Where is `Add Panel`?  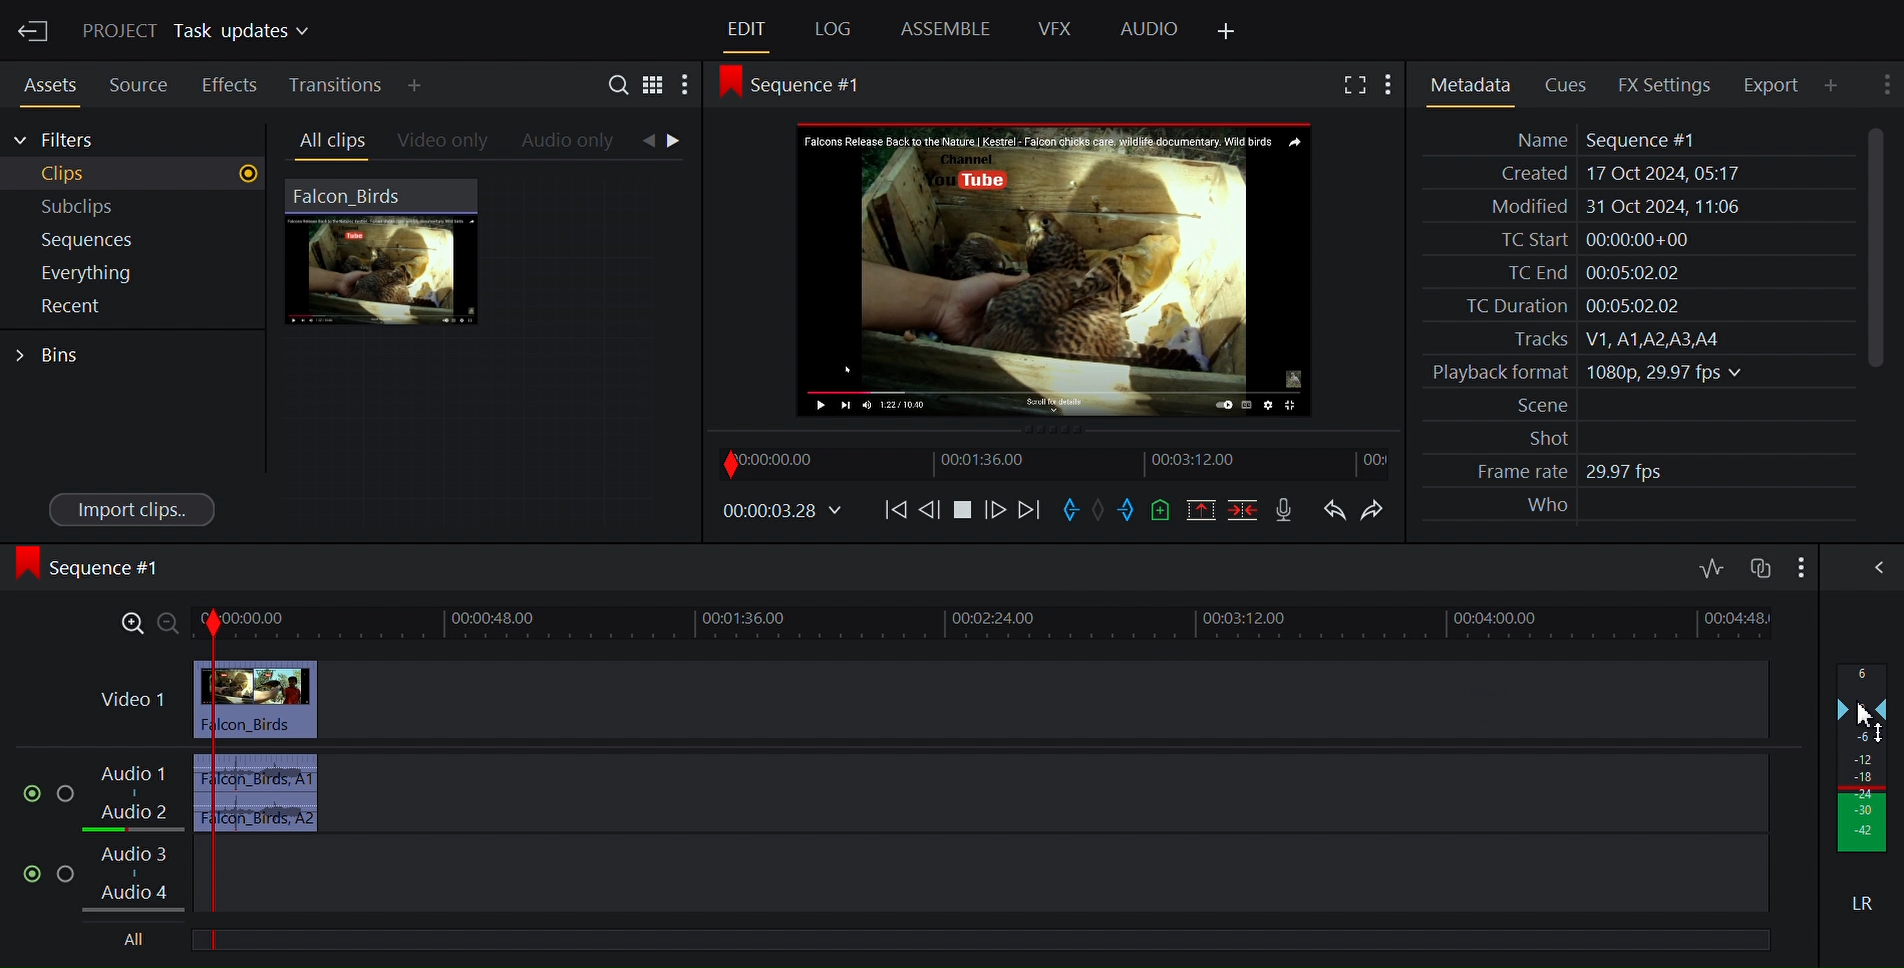
Add Panel is located at coordinates (415, 84).